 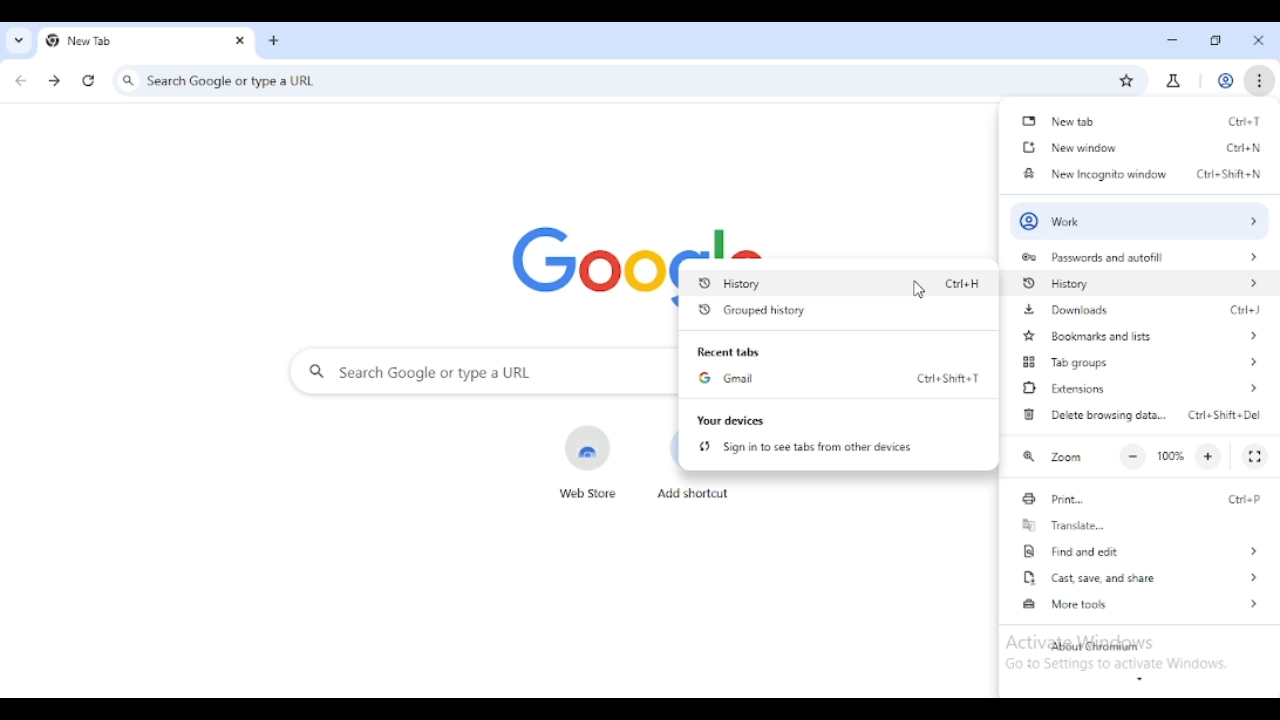 What do you see at coordinates (1052, 457) in the screenshot?
I see `zoom` at bounding box center [1052, 457].